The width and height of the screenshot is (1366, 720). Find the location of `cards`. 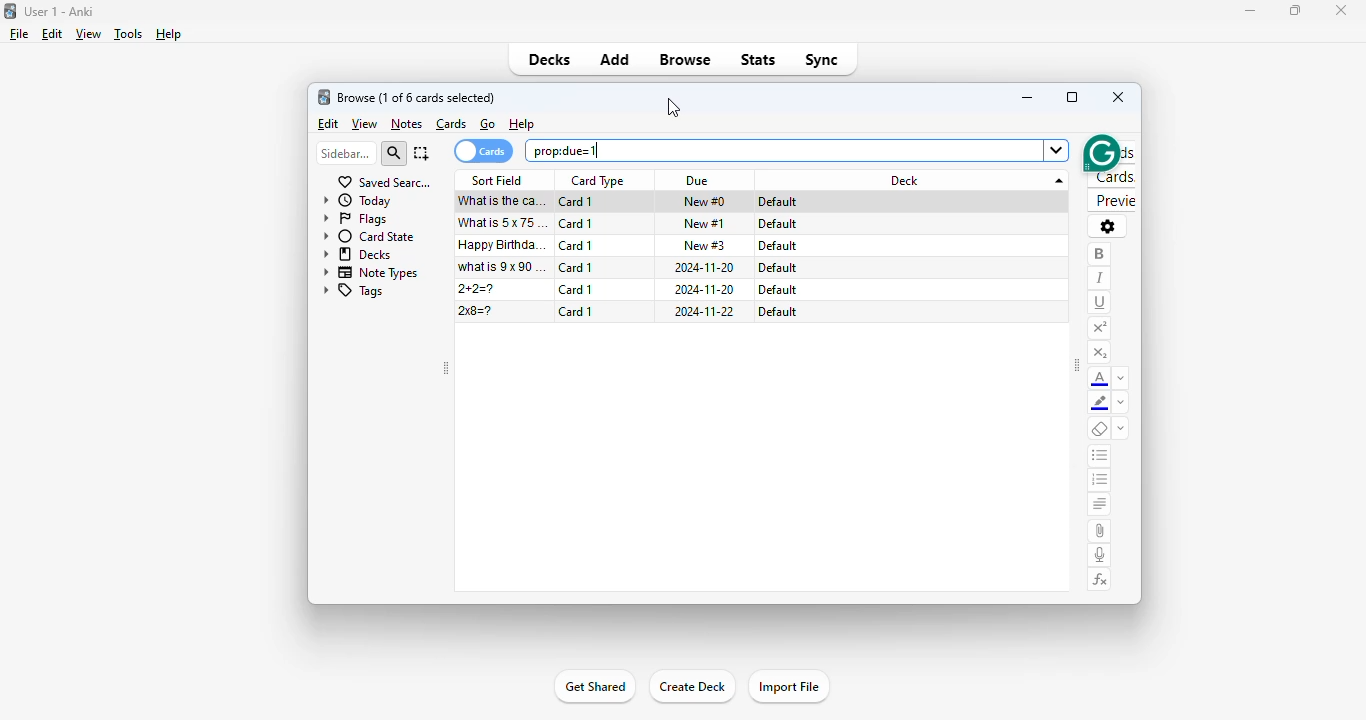

cards is located at coordinates (482, 151).